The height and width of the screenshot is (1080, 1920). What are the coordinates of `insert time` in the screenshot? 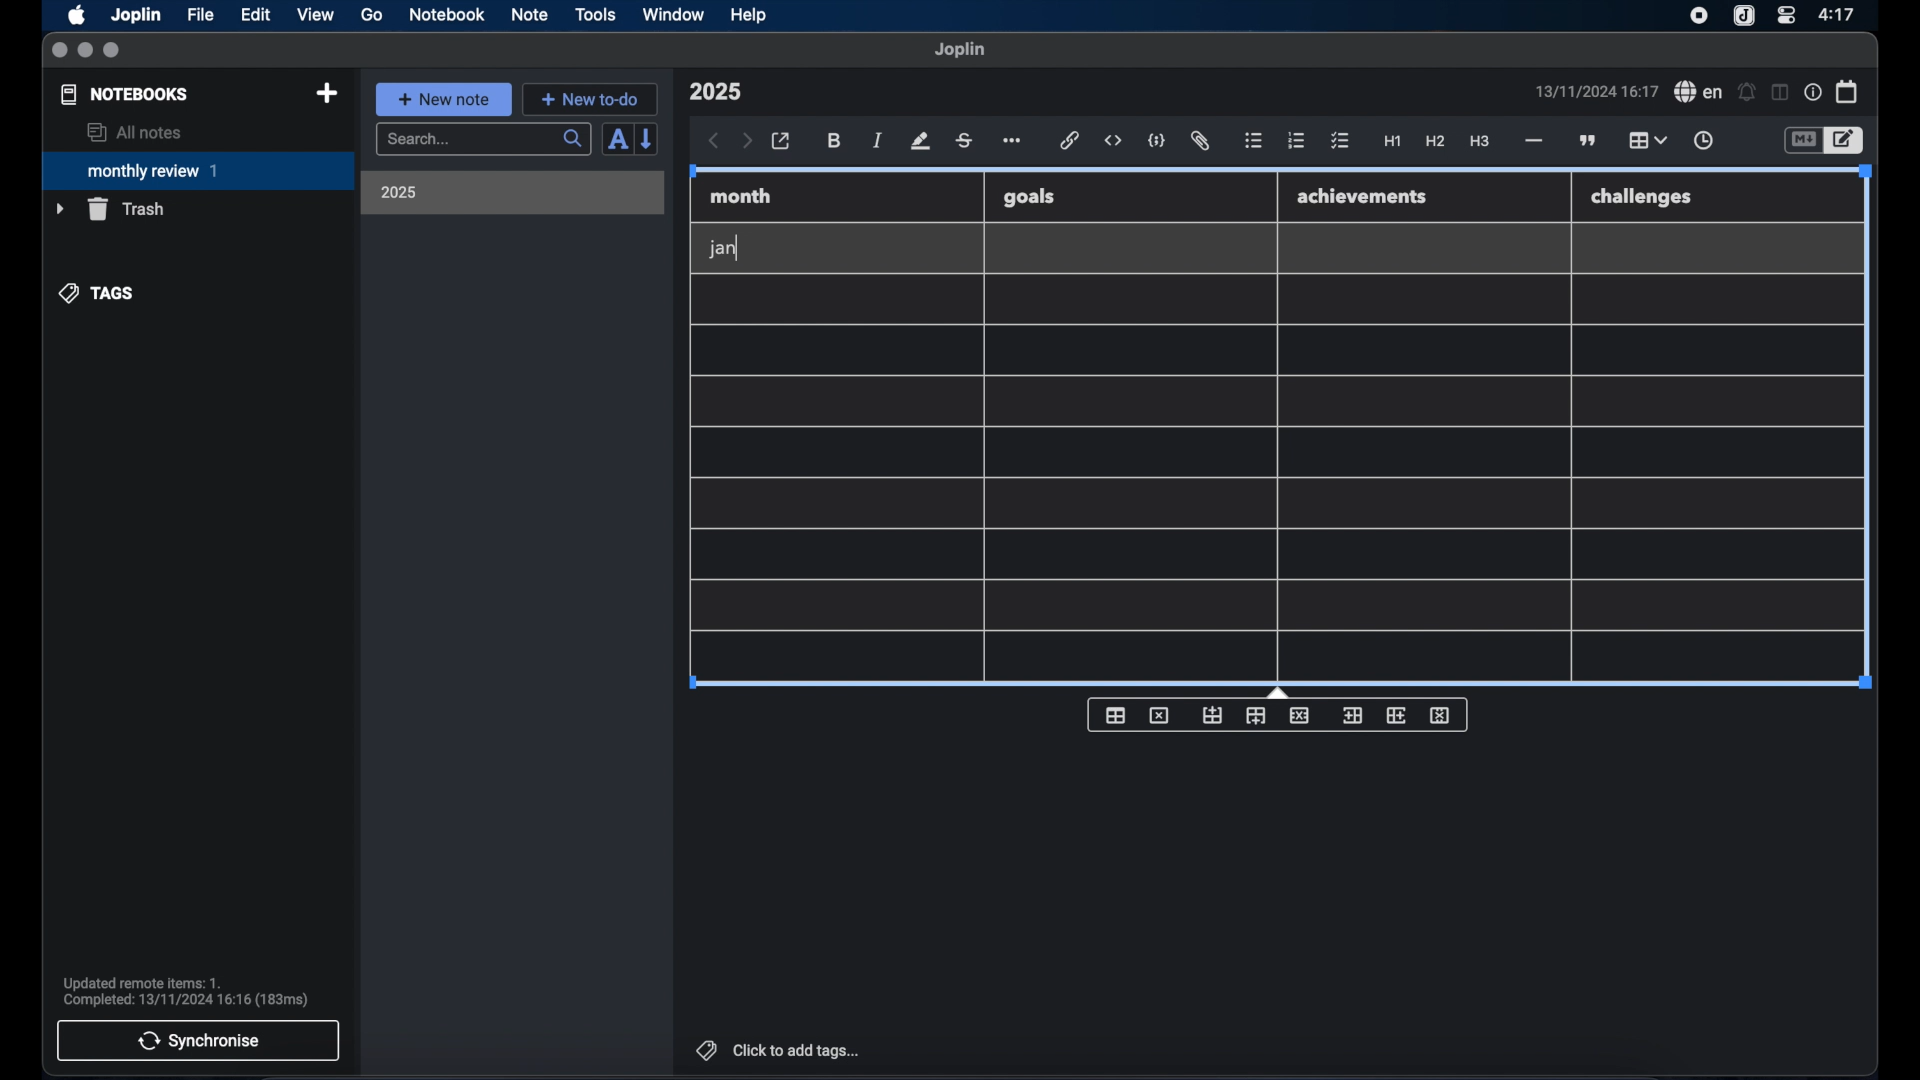 It's located at (1703, 141).